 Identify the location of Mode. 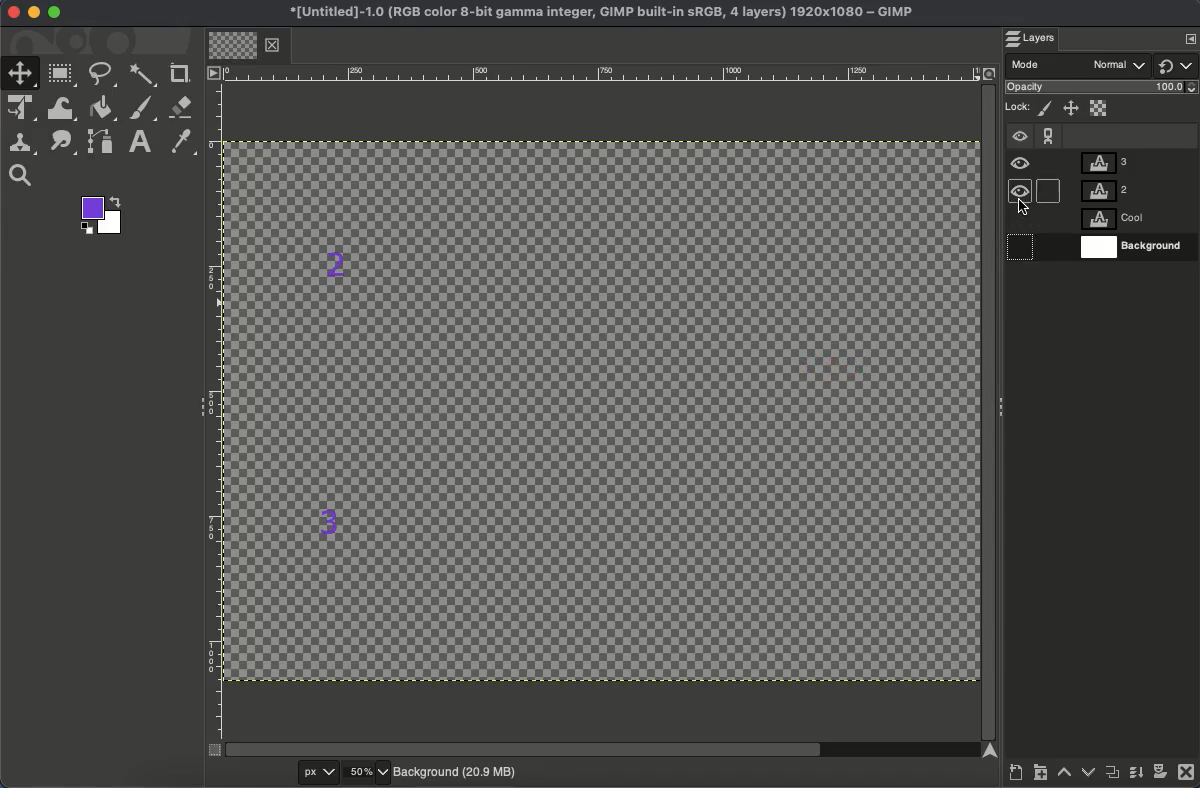
(1080, 66).